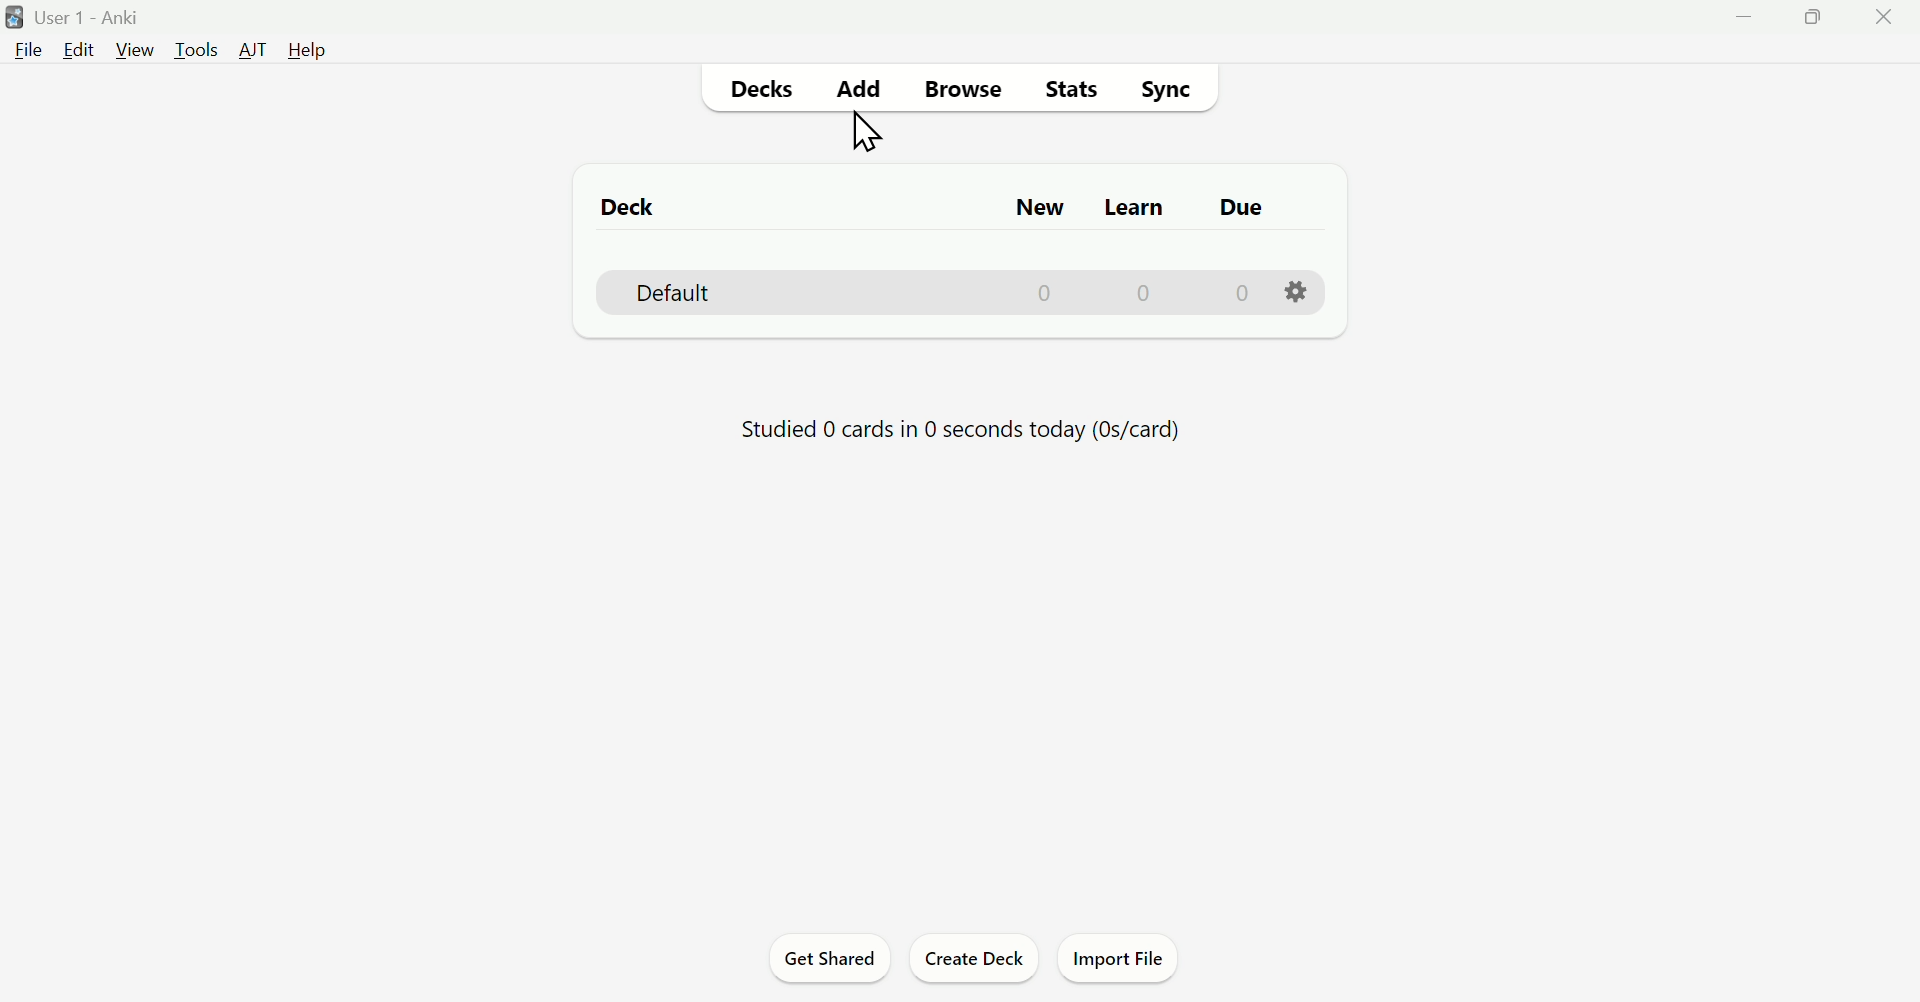 Image resolution: width=1920 pixels, height=1002 pixels. Describe the element at coordinates (639, 207) in the screenshot. I see `Deck` at that location.